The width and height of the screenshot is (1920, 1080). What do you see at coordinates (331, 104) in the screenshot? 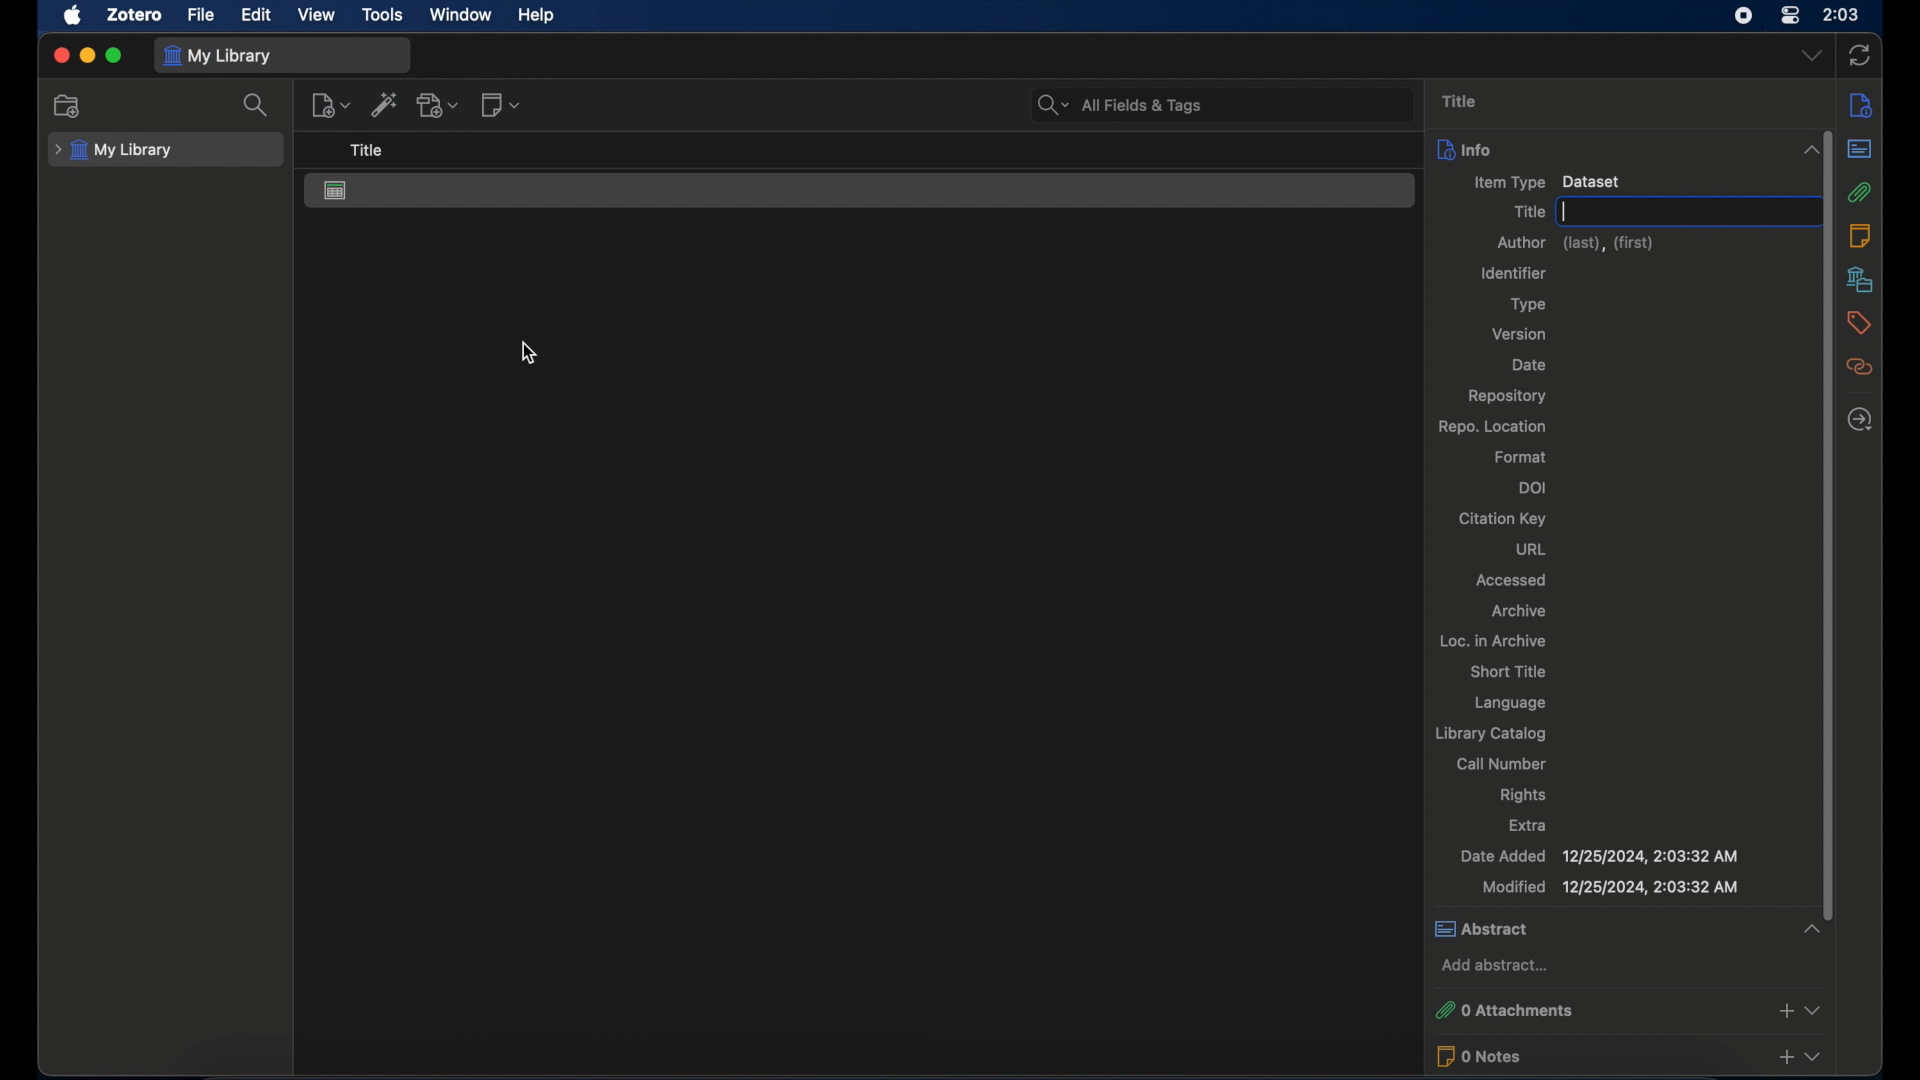
I see `new item` at bounding box center [331, 104].